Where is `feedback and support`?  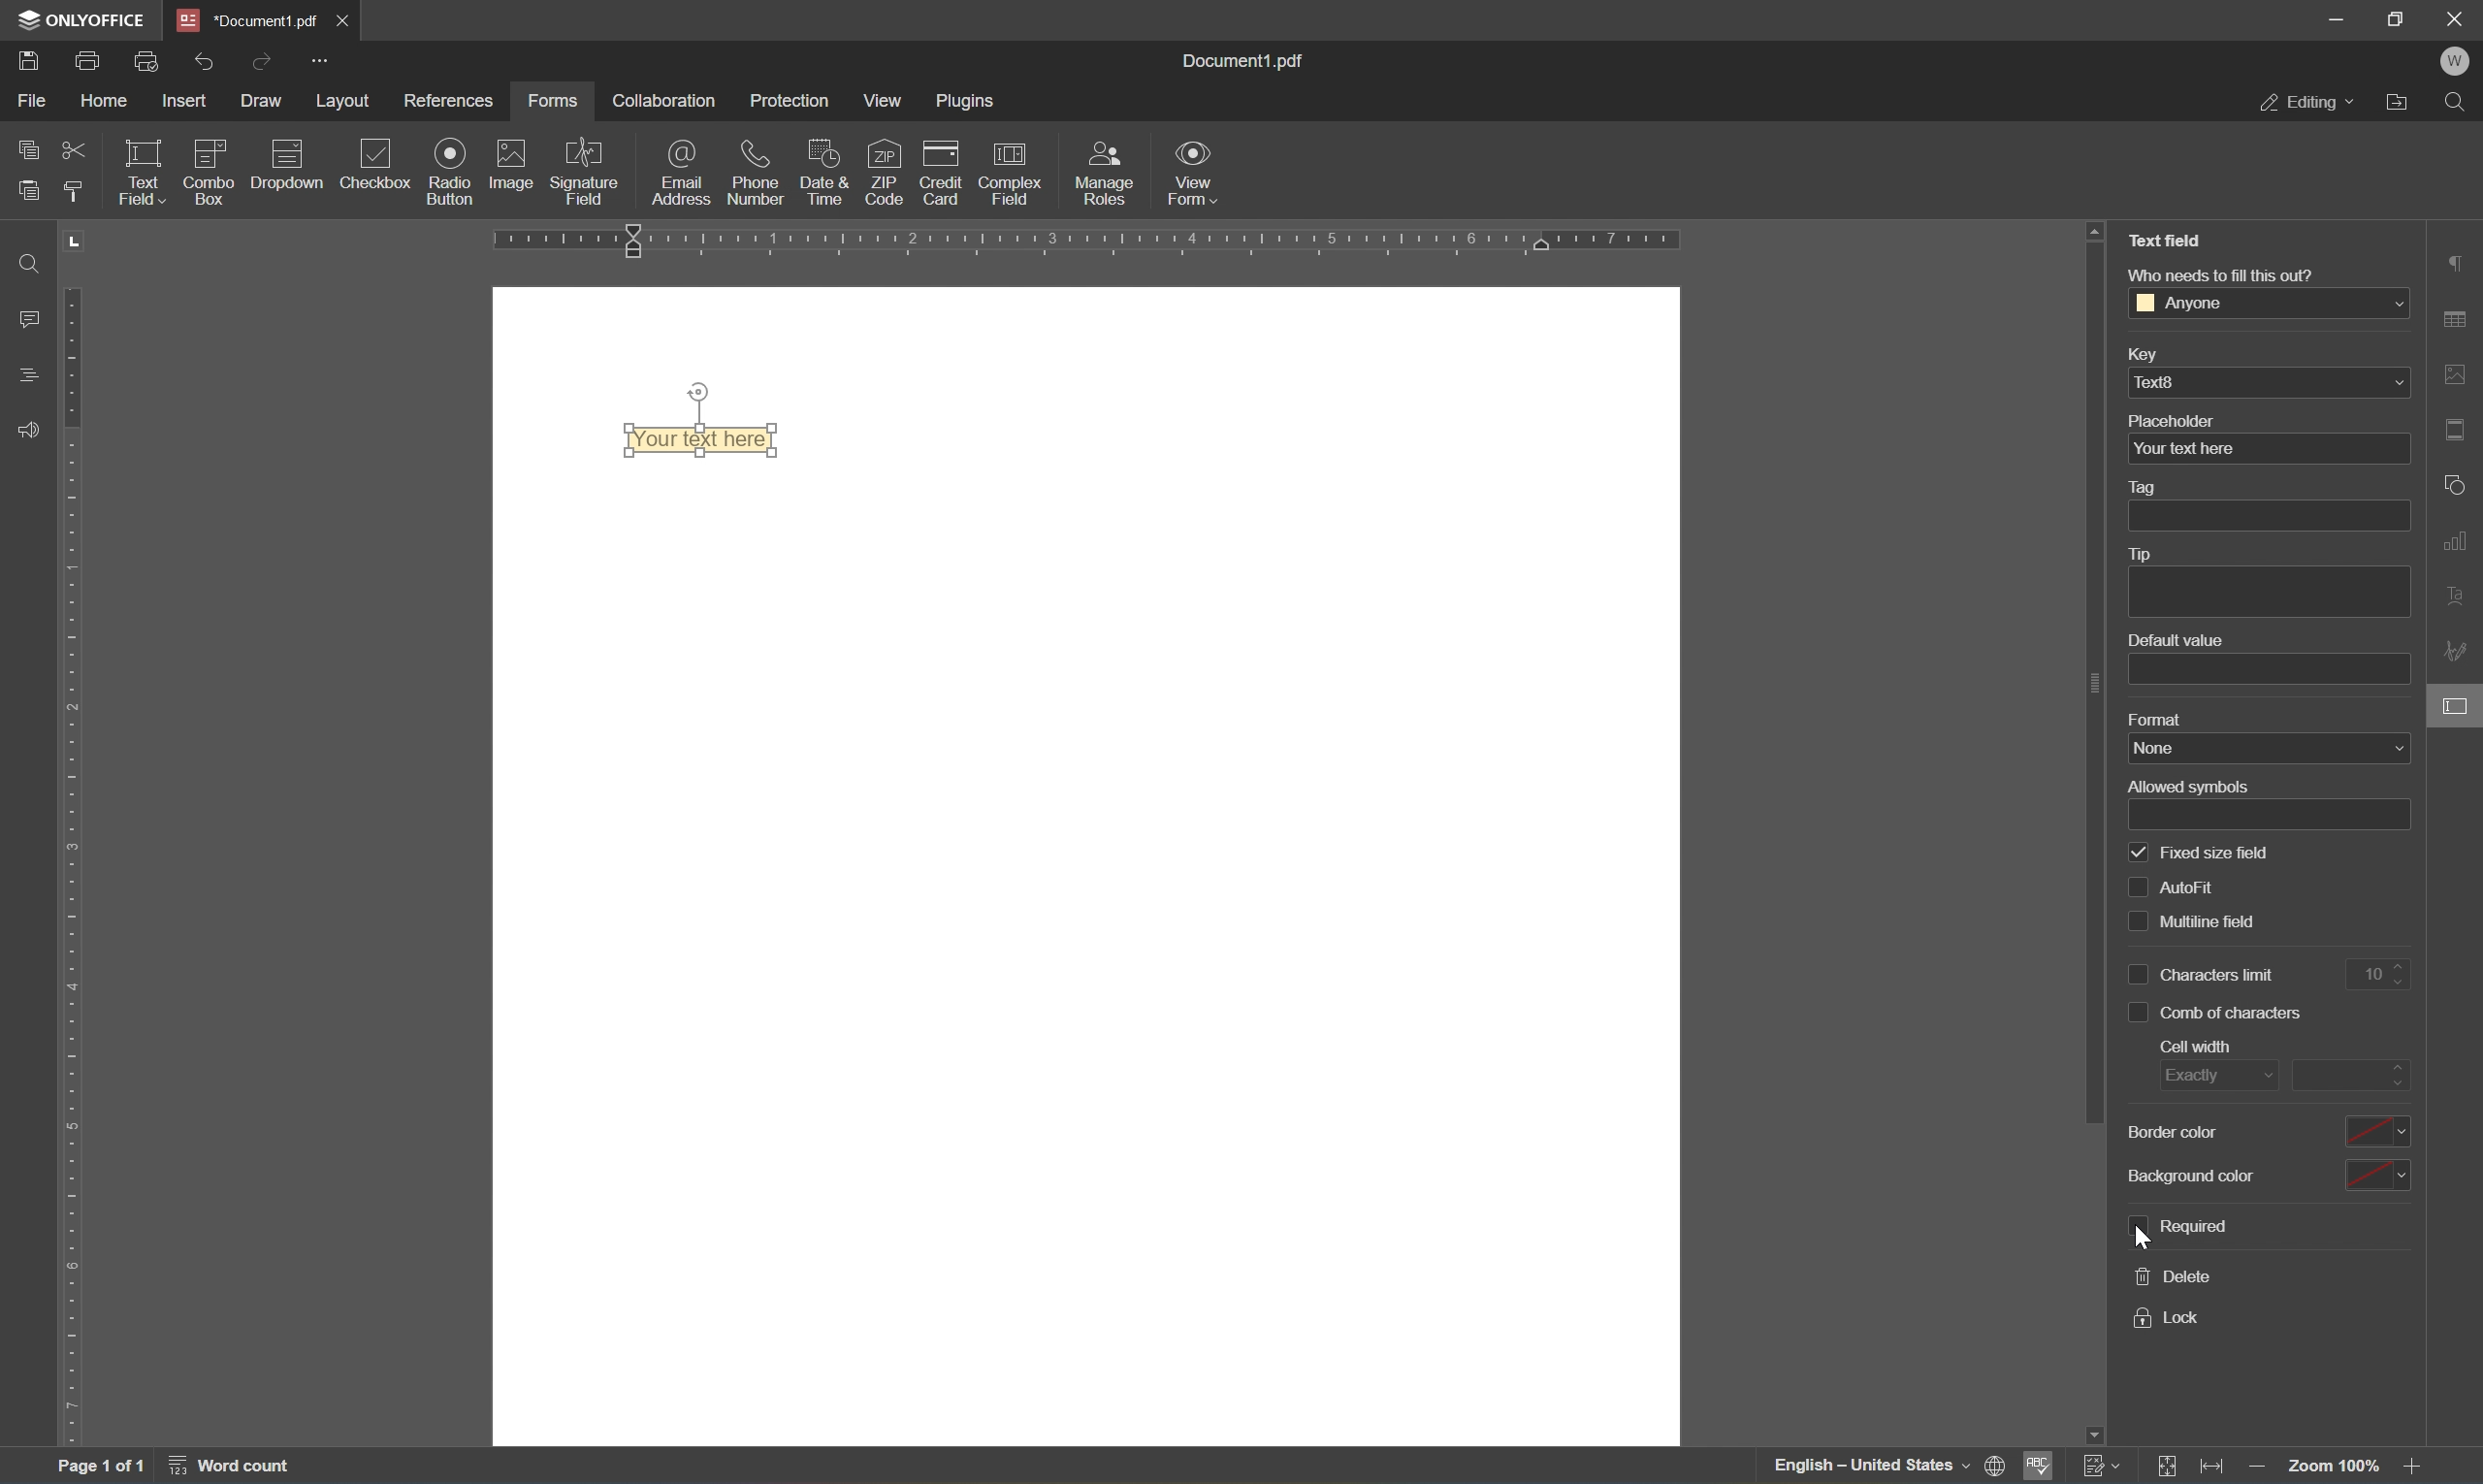
feedback and support is located at coordinates (26, 431).